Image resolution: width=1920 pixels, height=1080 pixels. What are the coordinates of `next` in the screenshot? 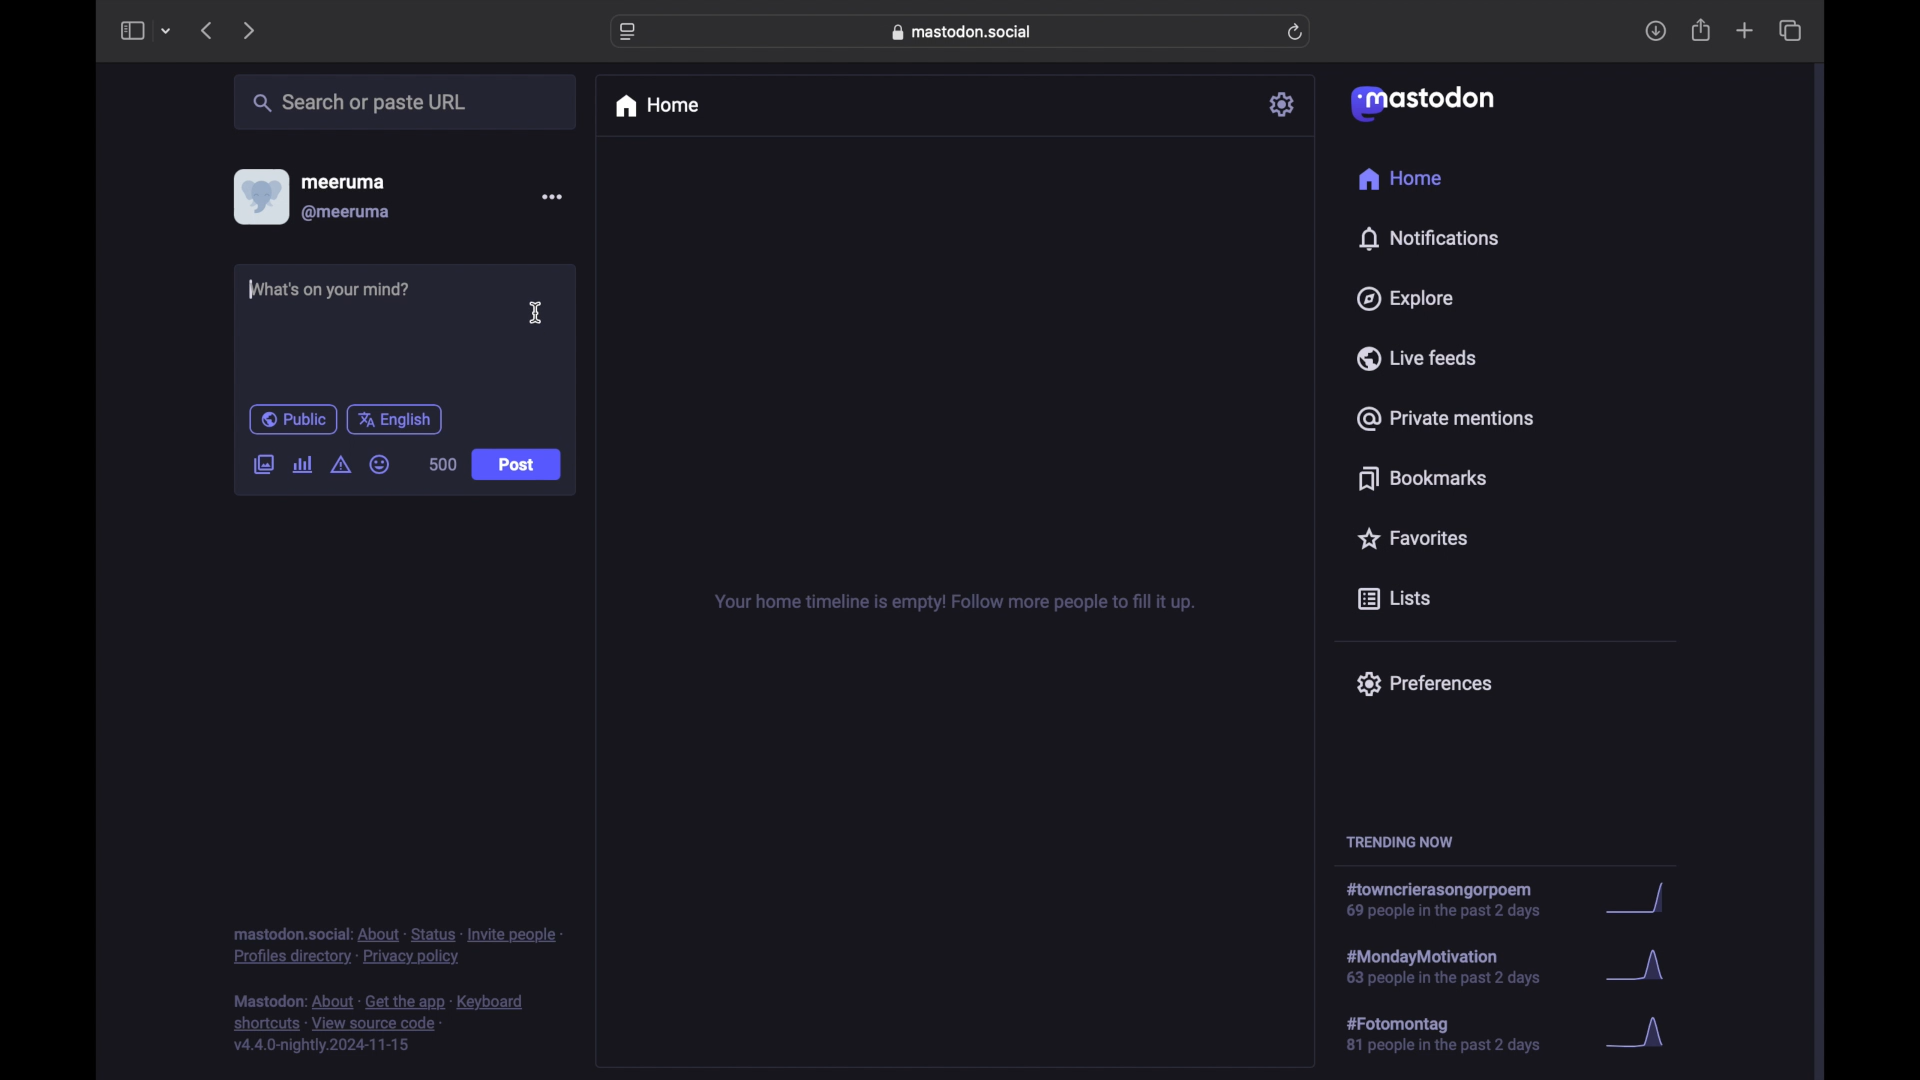 It's located at (251, 30).